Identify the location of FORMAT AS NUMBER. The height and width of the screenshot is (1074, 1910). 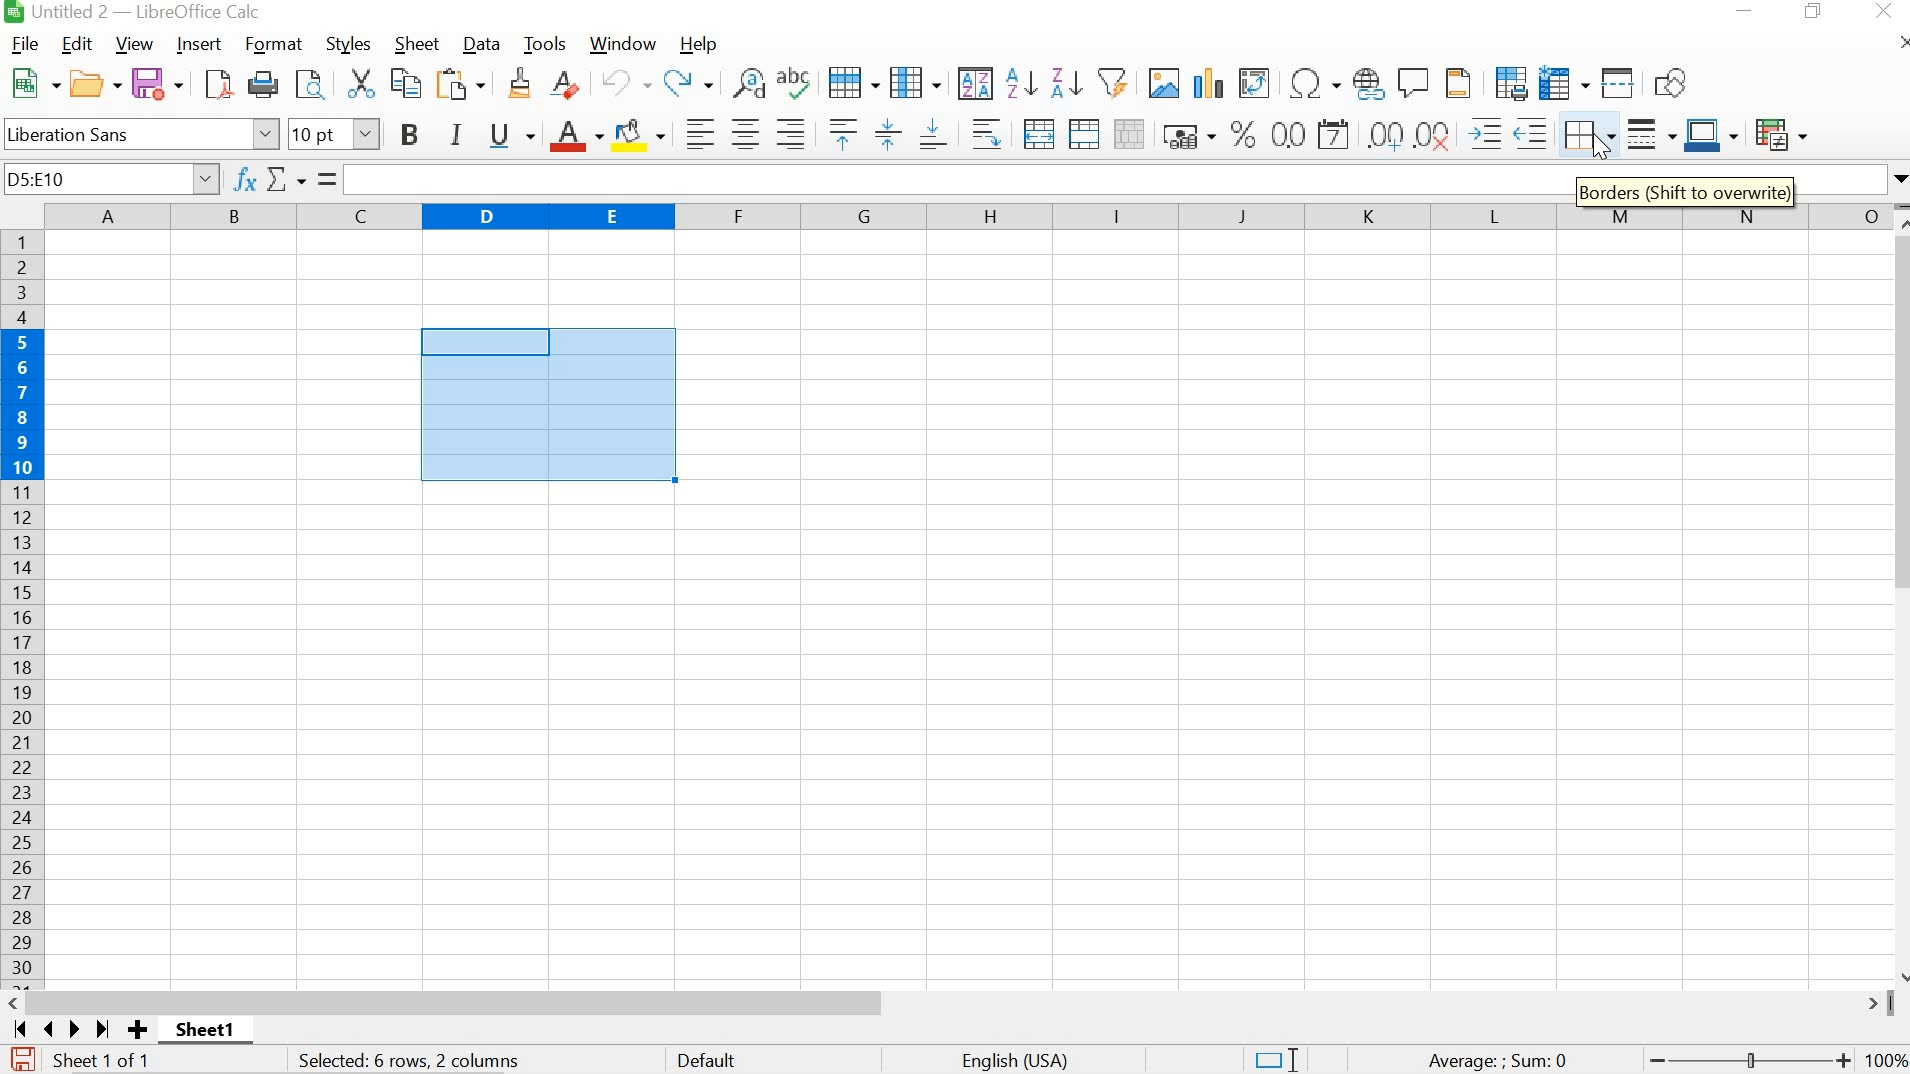
(1286, 133).